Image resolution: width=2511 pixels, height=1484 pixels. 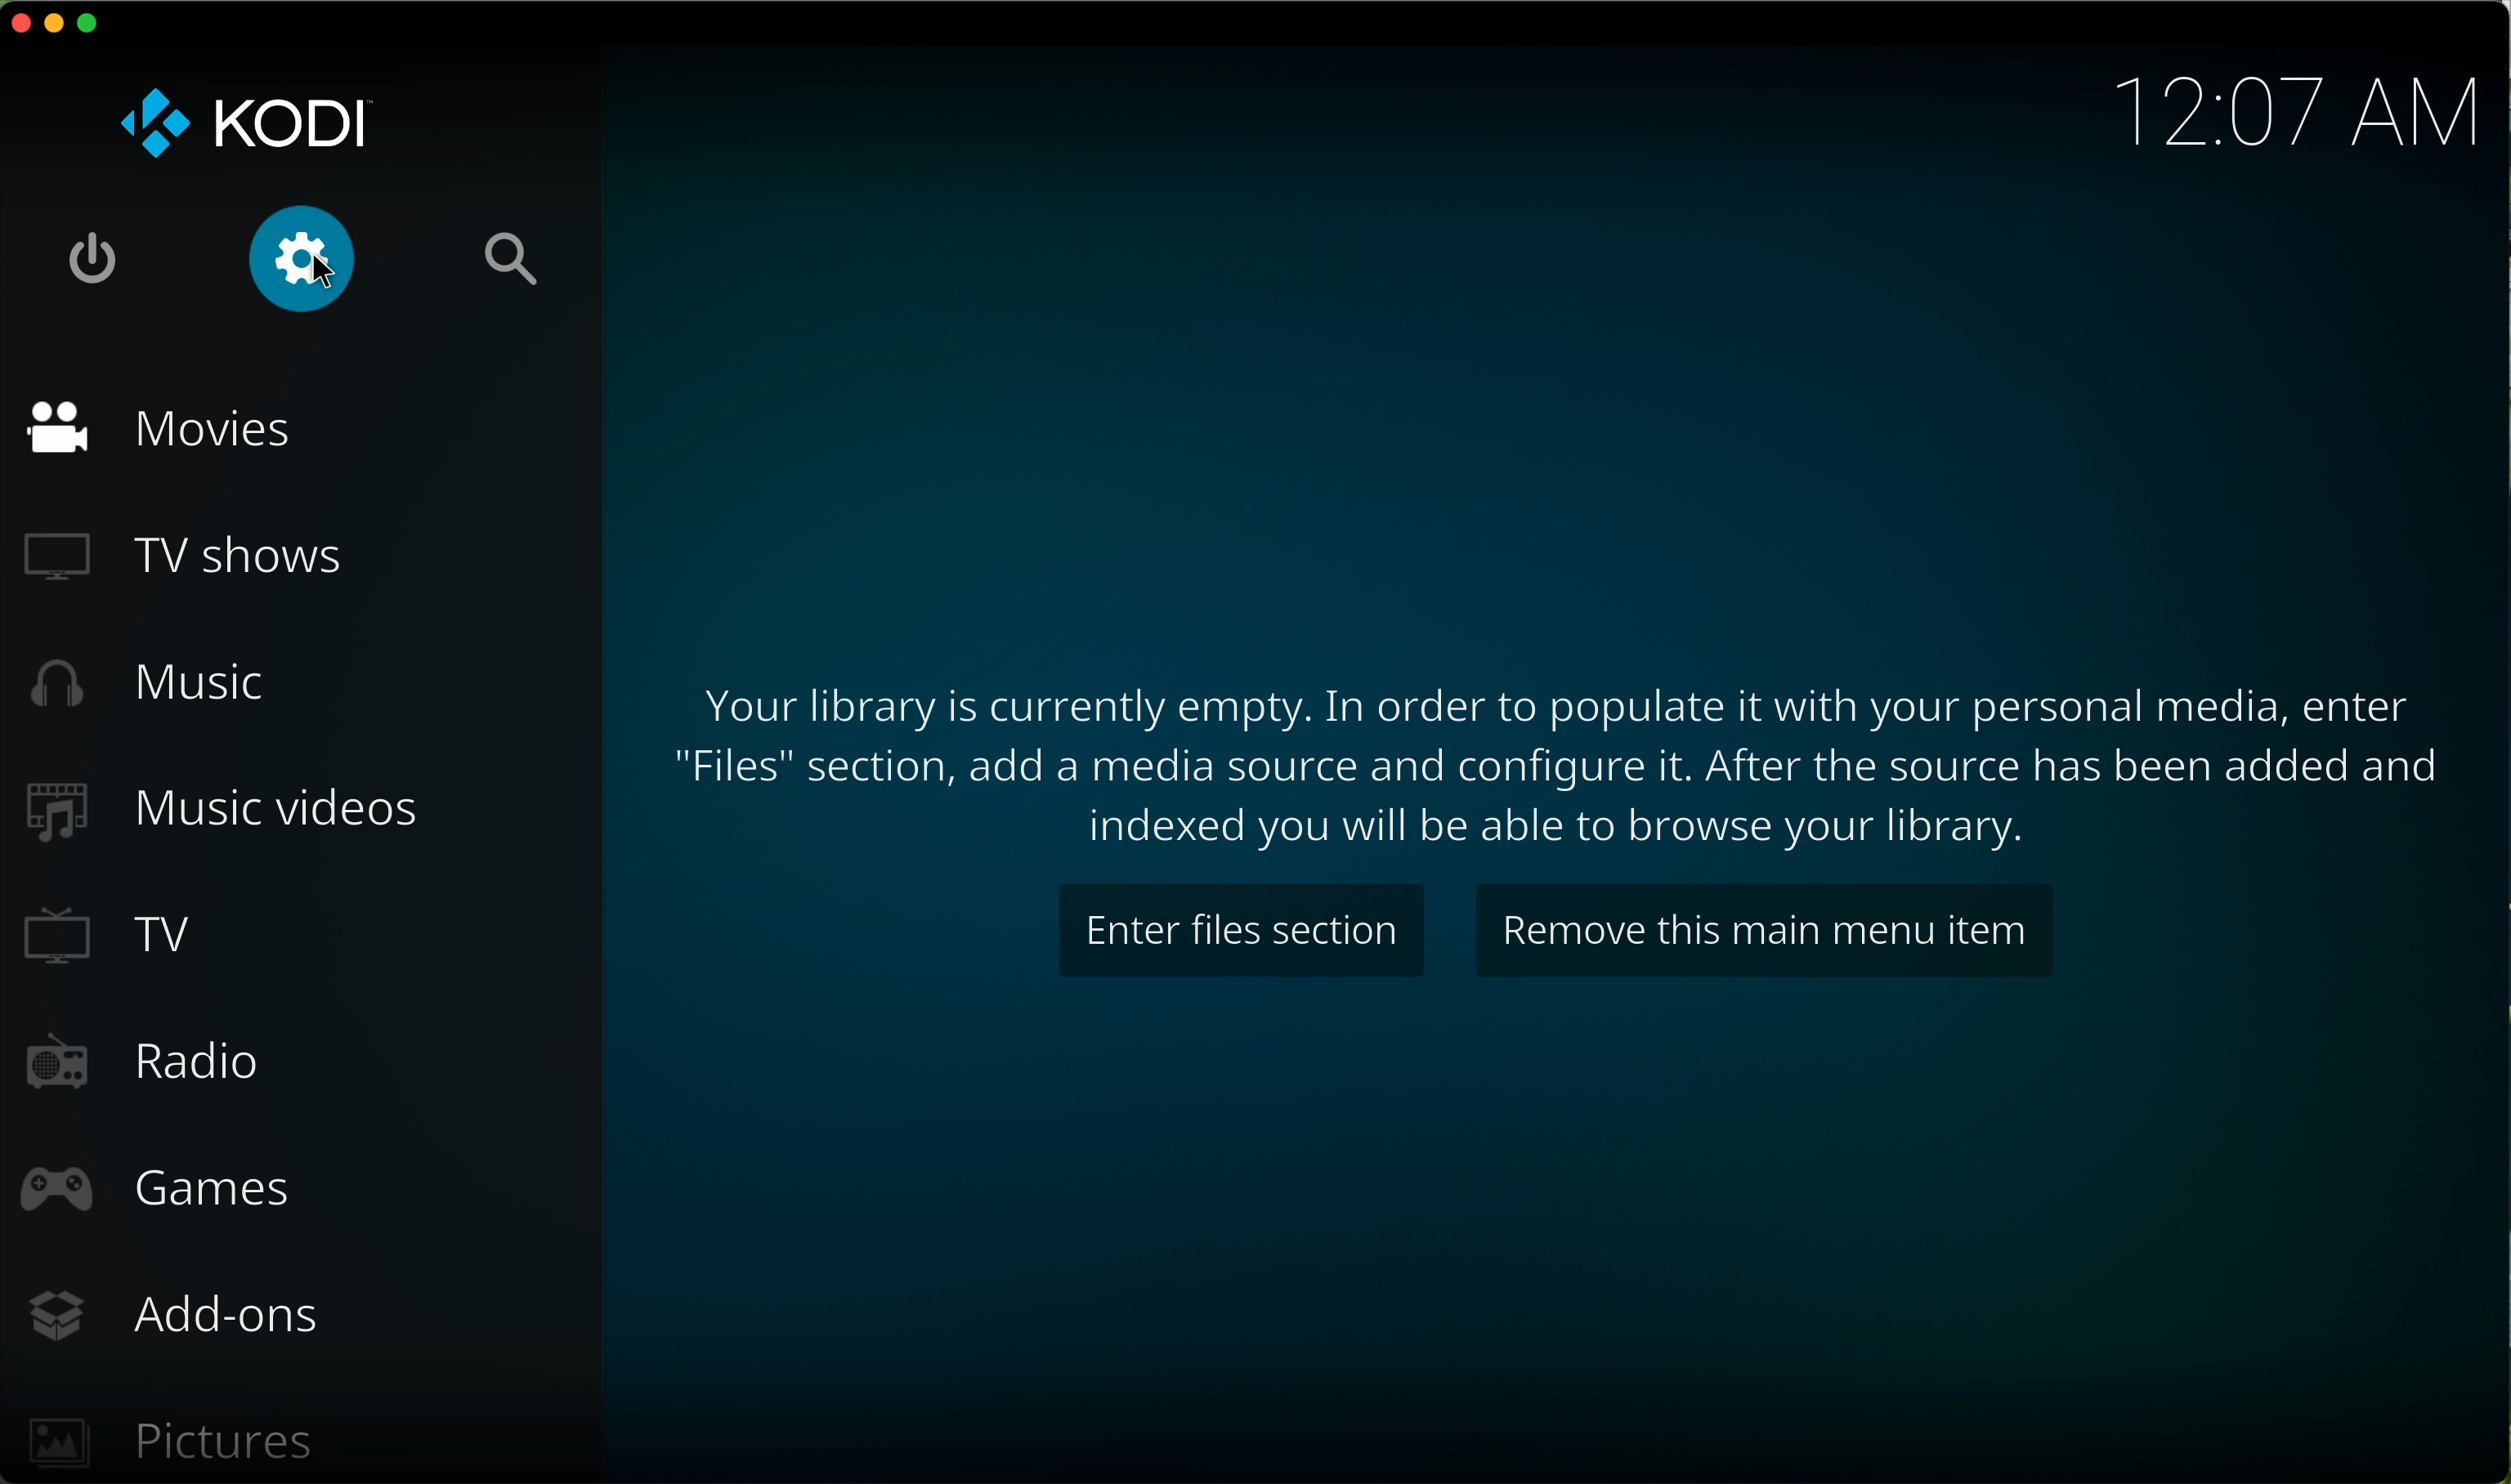 I want to click on search, so click(x=511, y=257).